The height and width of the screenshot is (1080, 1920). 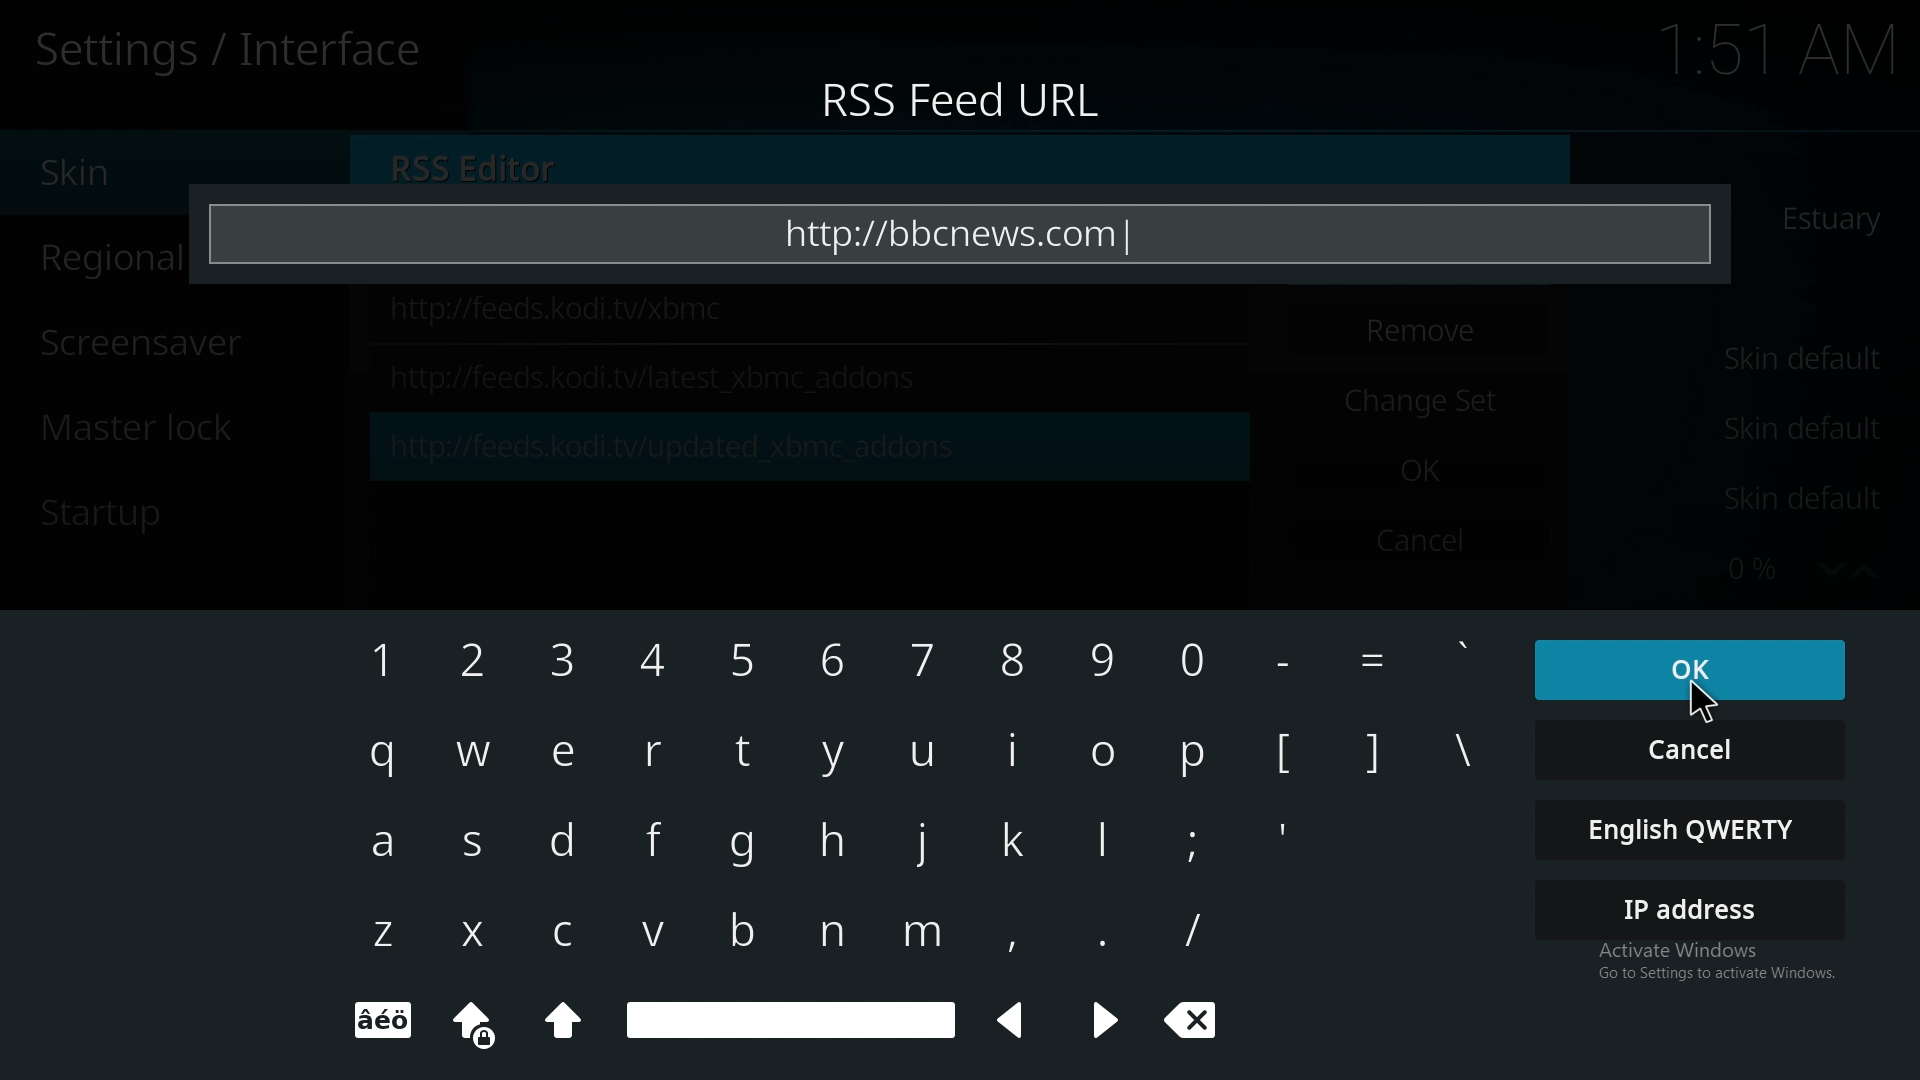 I want to click on /, so click(x=1185, y=928).